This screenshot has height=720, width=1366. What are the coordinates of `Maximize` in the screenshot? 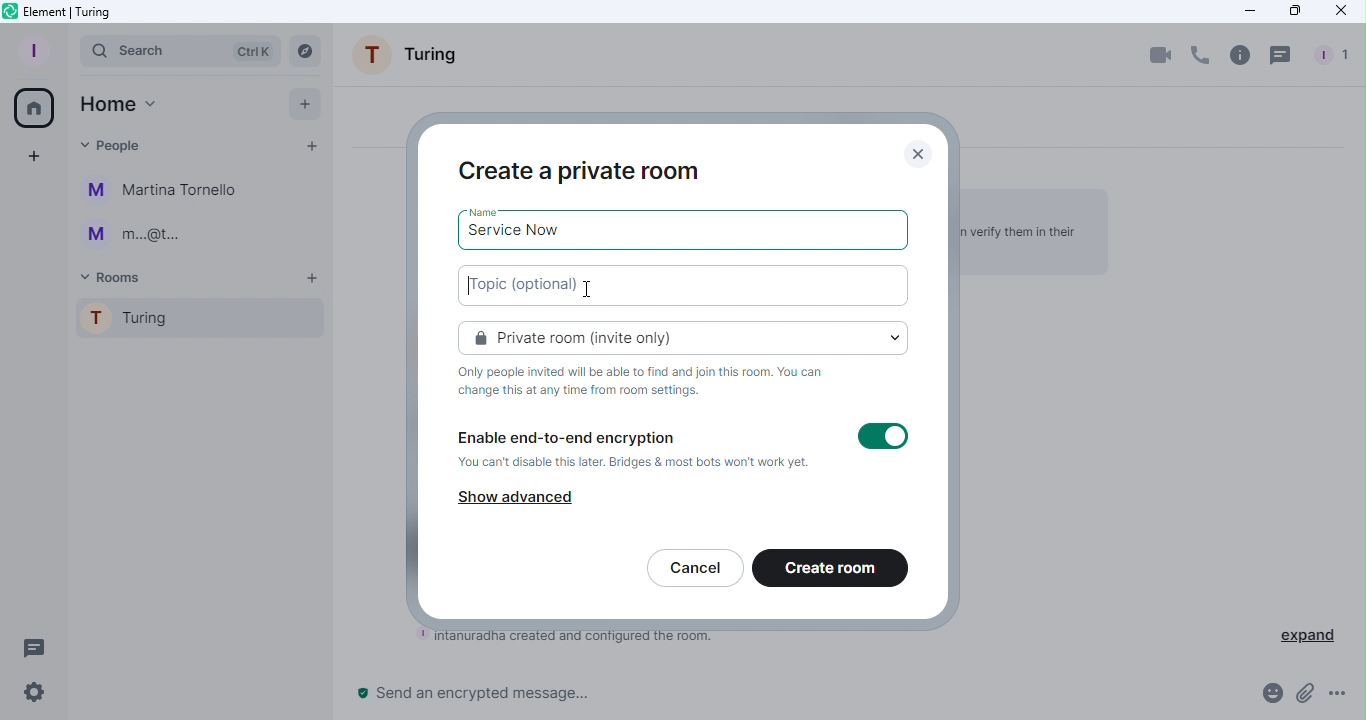 It's located at (1293, 11).